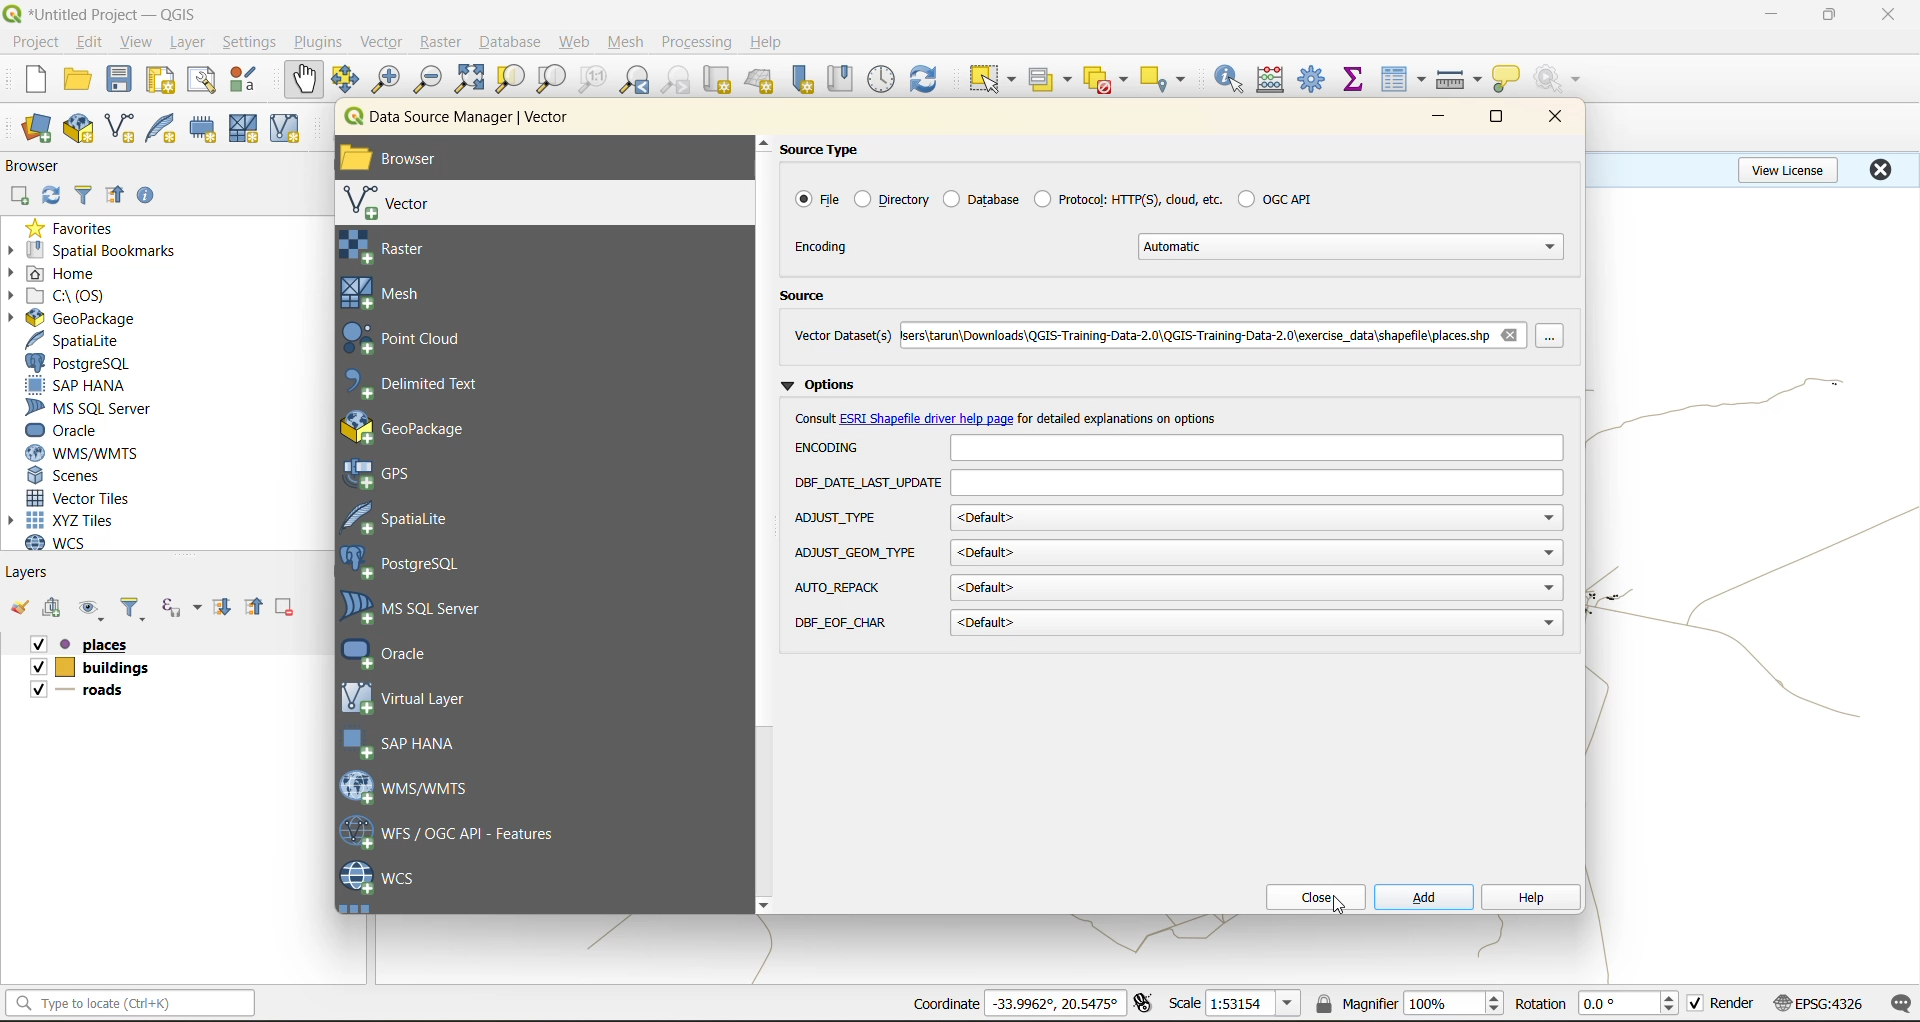 The height and width of the screenshot is (1022, 1920). I want to click on dbf date last update, so click(1258, 484).